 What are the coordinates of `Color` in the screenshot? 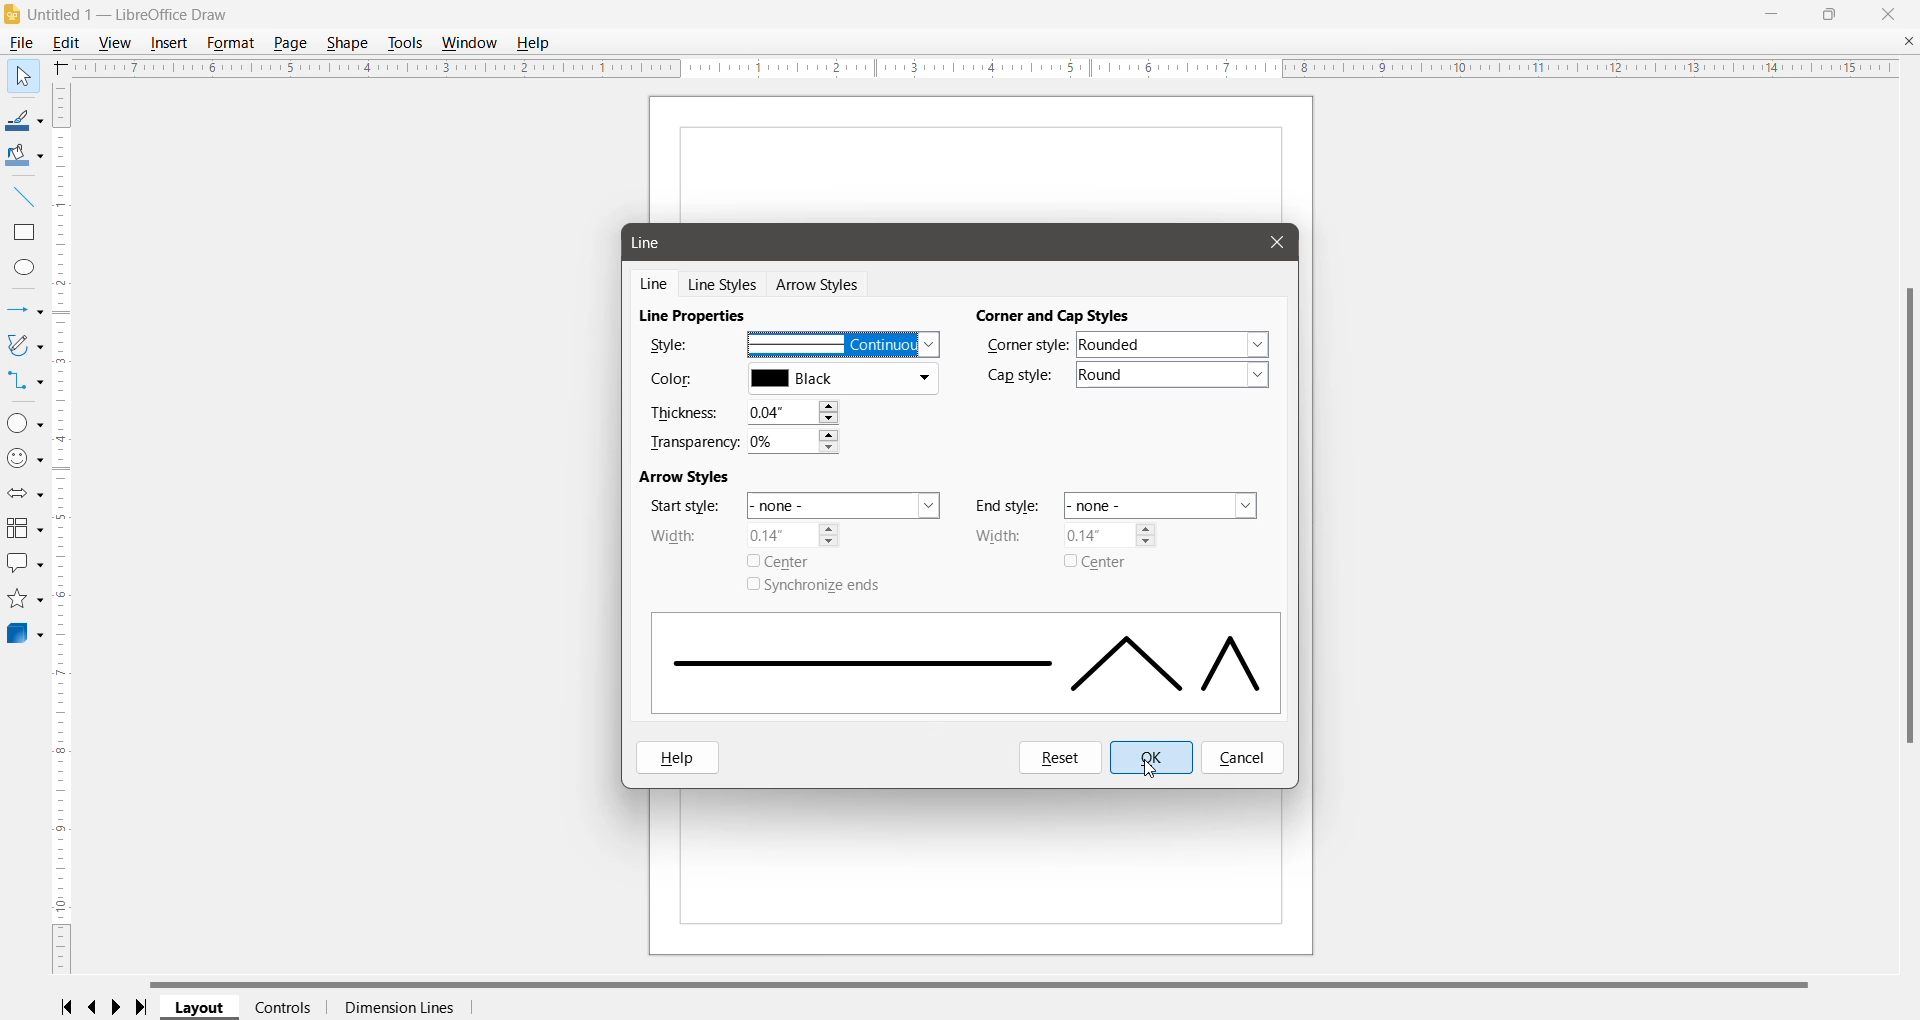 It's located at (675, 380).